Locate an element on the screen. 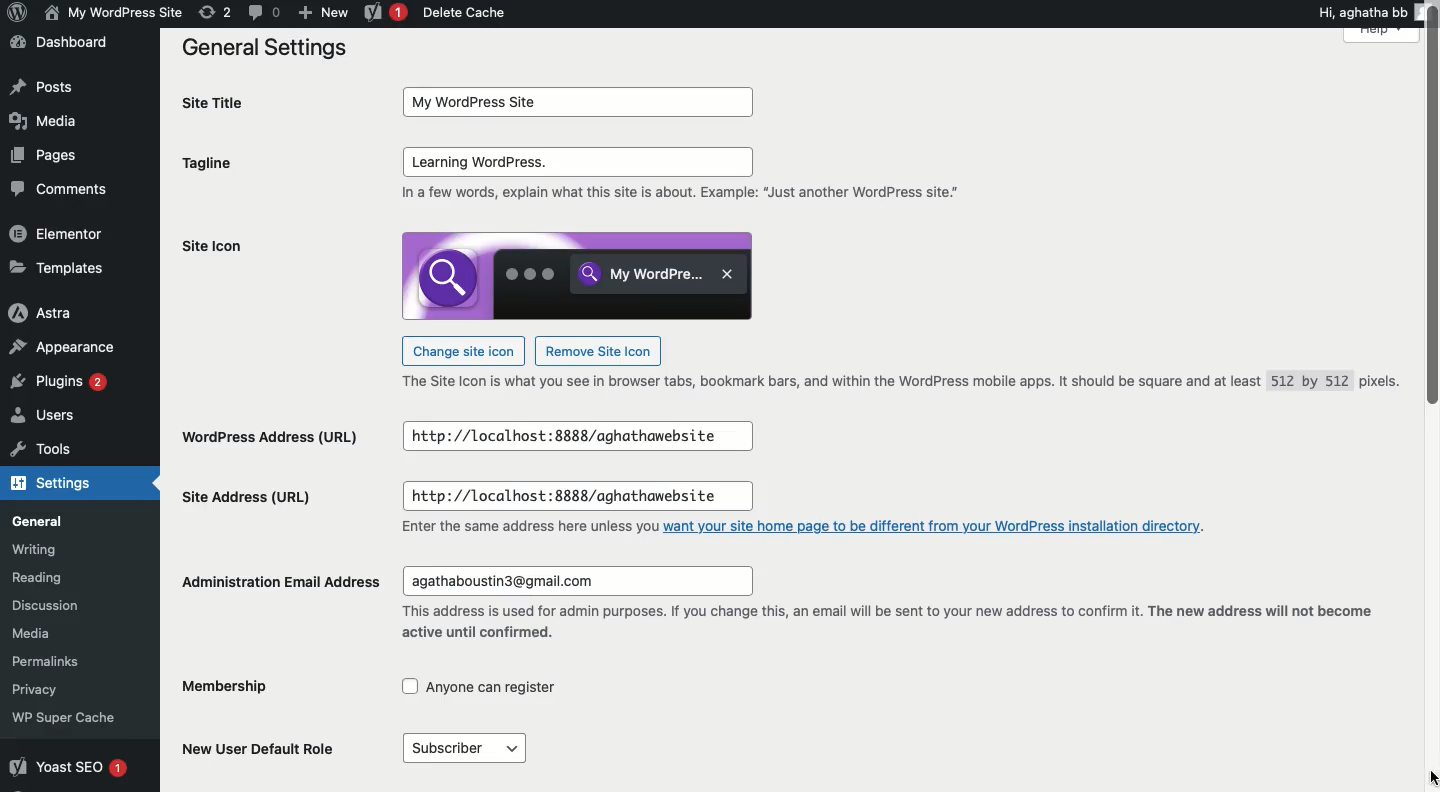  Comment (0) is located at coordinates (263, 11).